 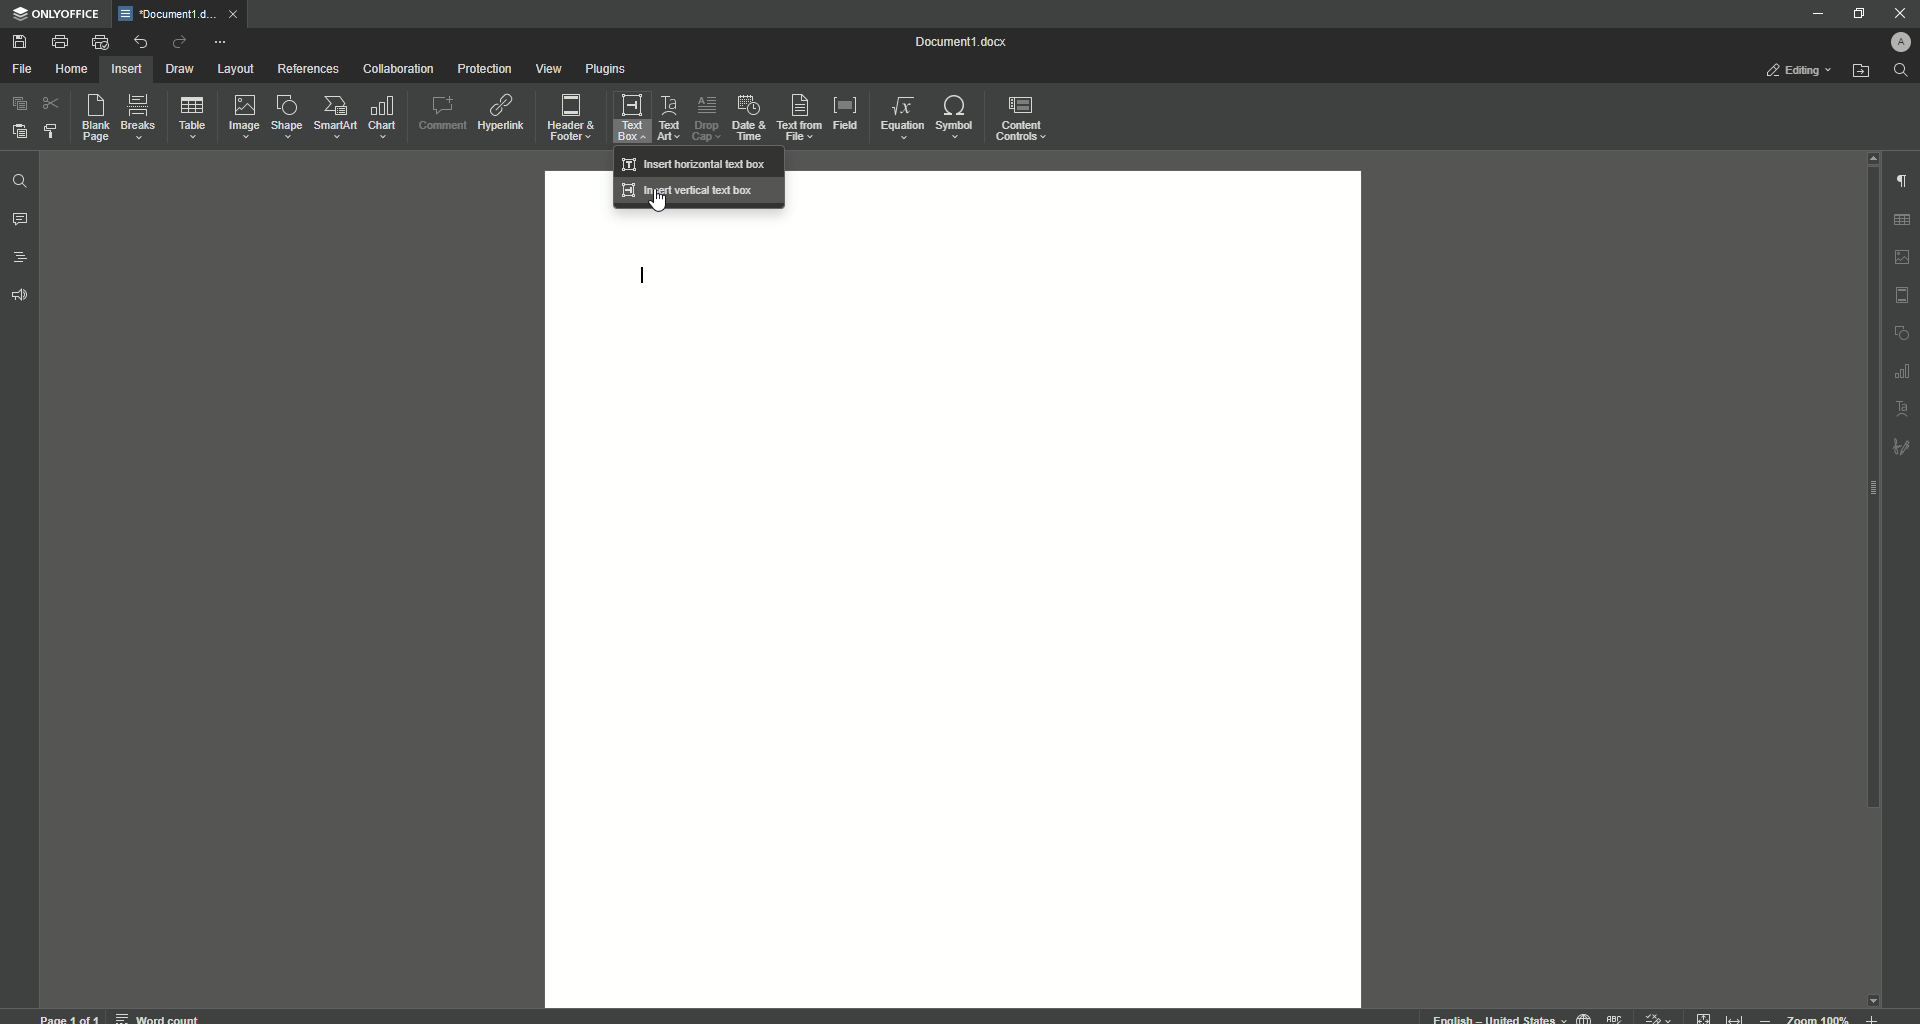 I want to click on Collaboration, so click(x=398, y=71).